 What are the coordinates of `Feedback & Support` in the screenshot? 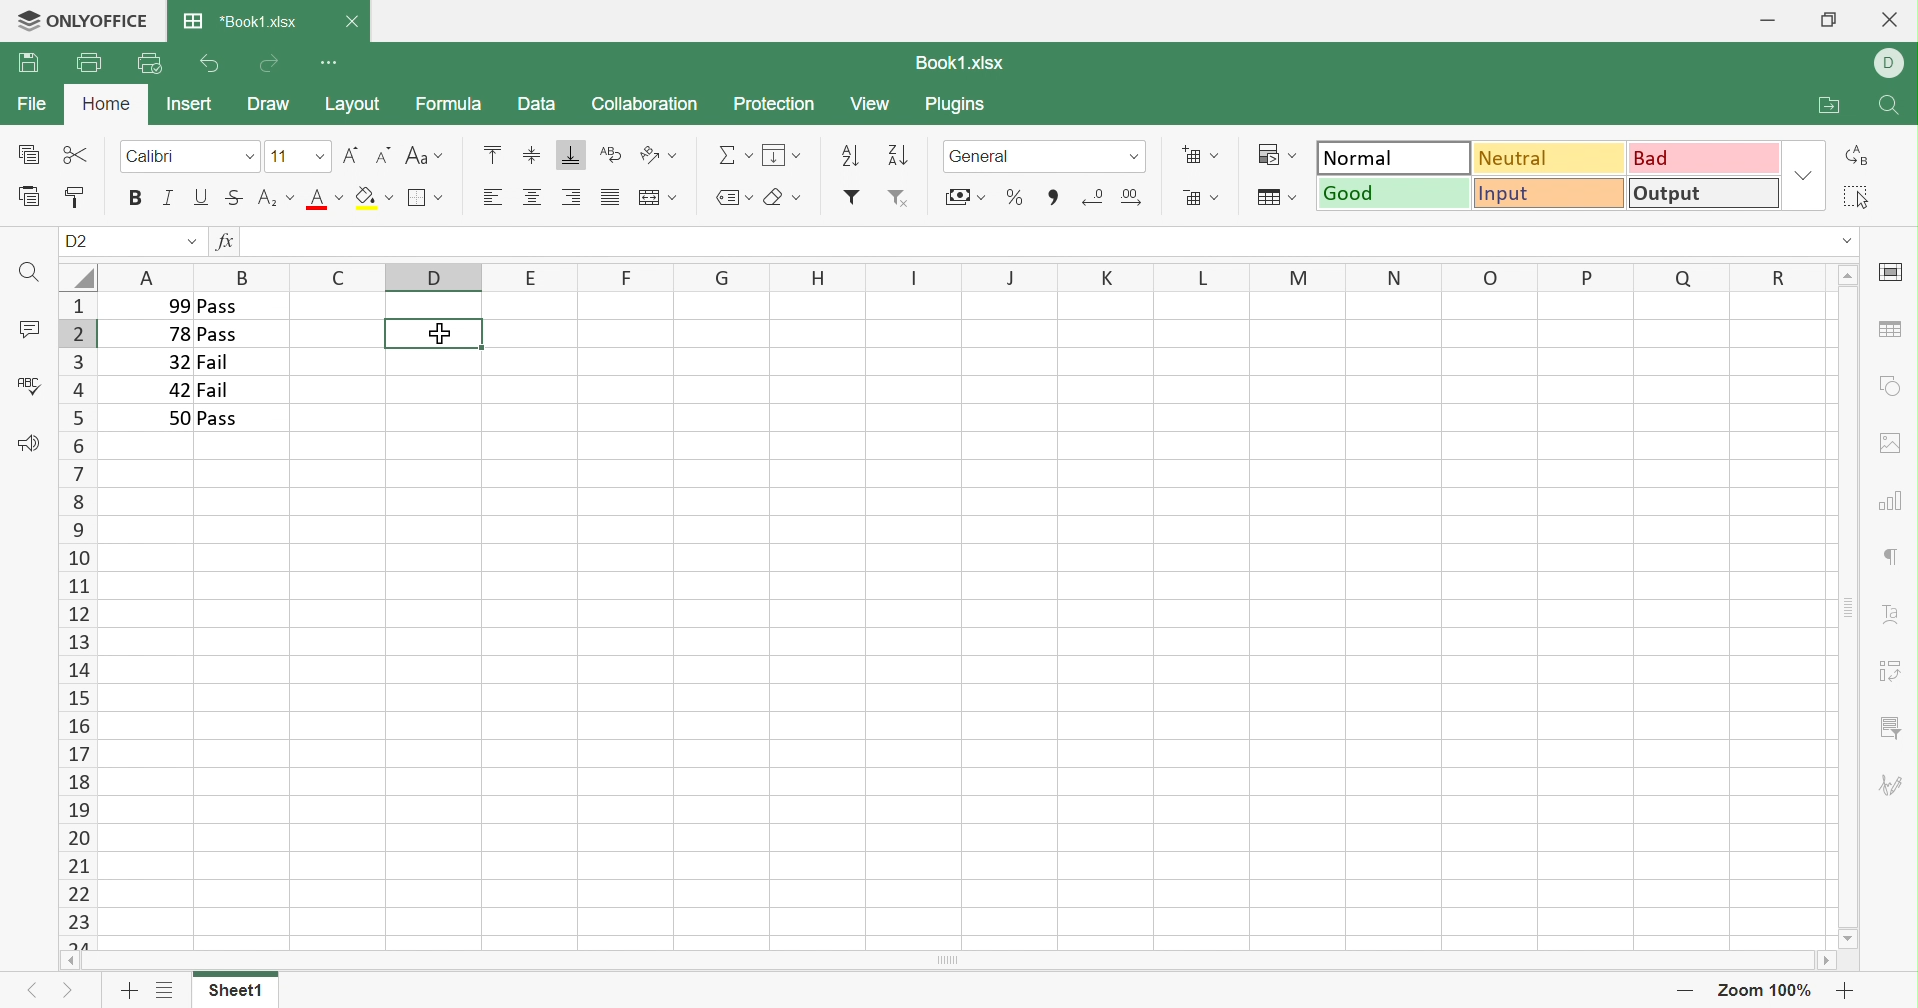 It's located at (27, 442).